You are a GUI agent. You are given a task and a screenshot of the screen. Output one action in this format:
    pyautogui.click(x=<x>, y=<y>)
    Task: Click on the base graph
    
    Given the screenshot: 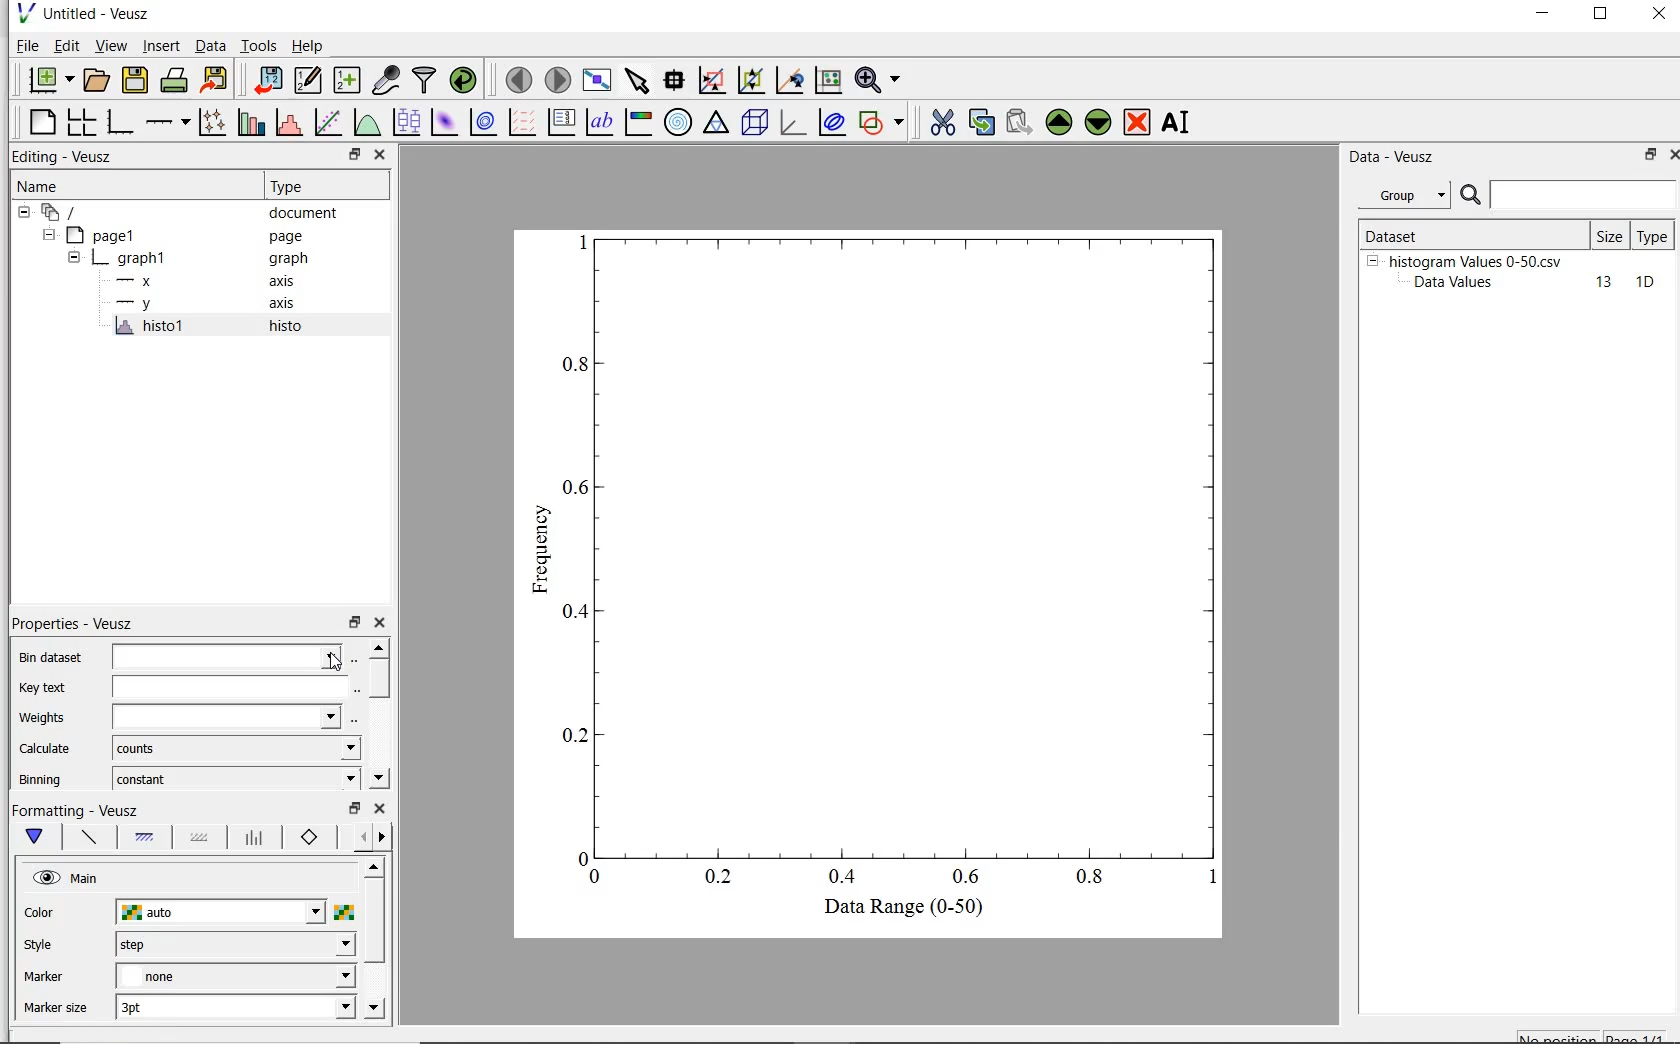 What is the action you would take?
    pyautogui.click(x=122, y=122)
    